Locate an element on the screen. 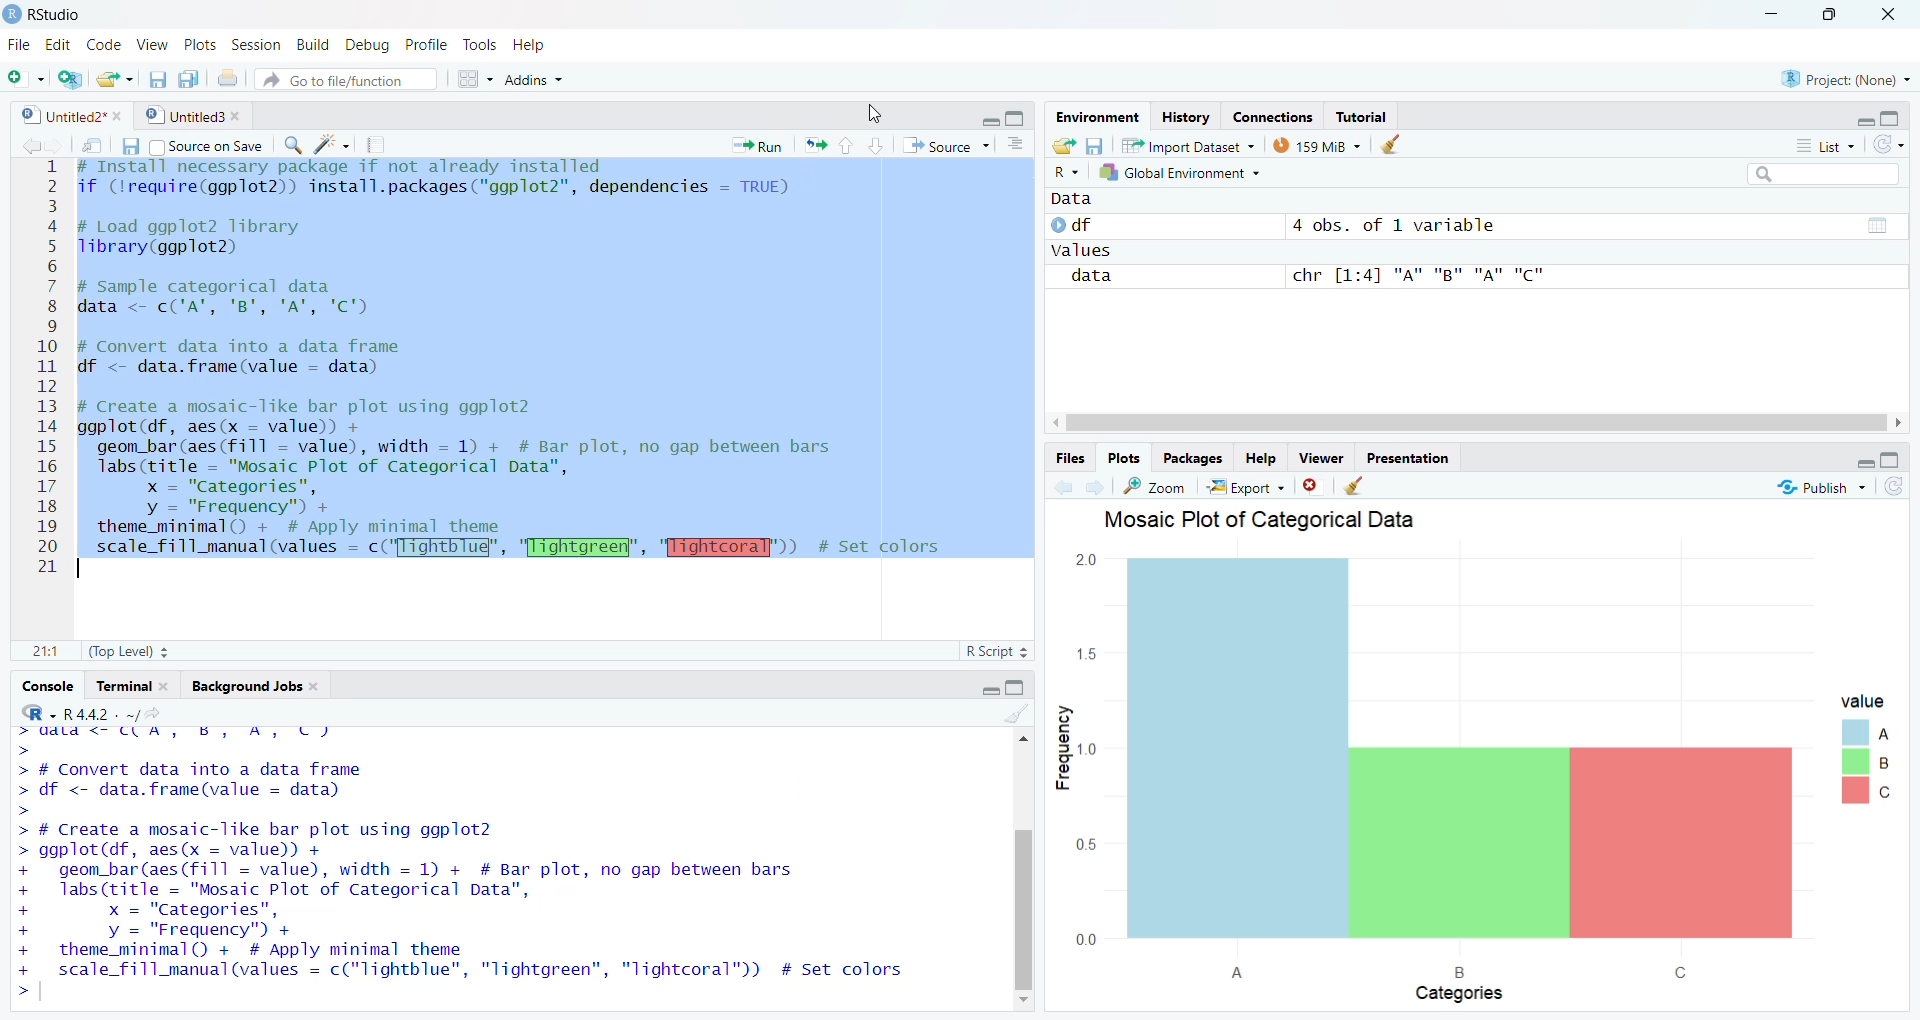 The width and height of the screenshot is (1920, 1020). Print is located at coordinates (228, 79).